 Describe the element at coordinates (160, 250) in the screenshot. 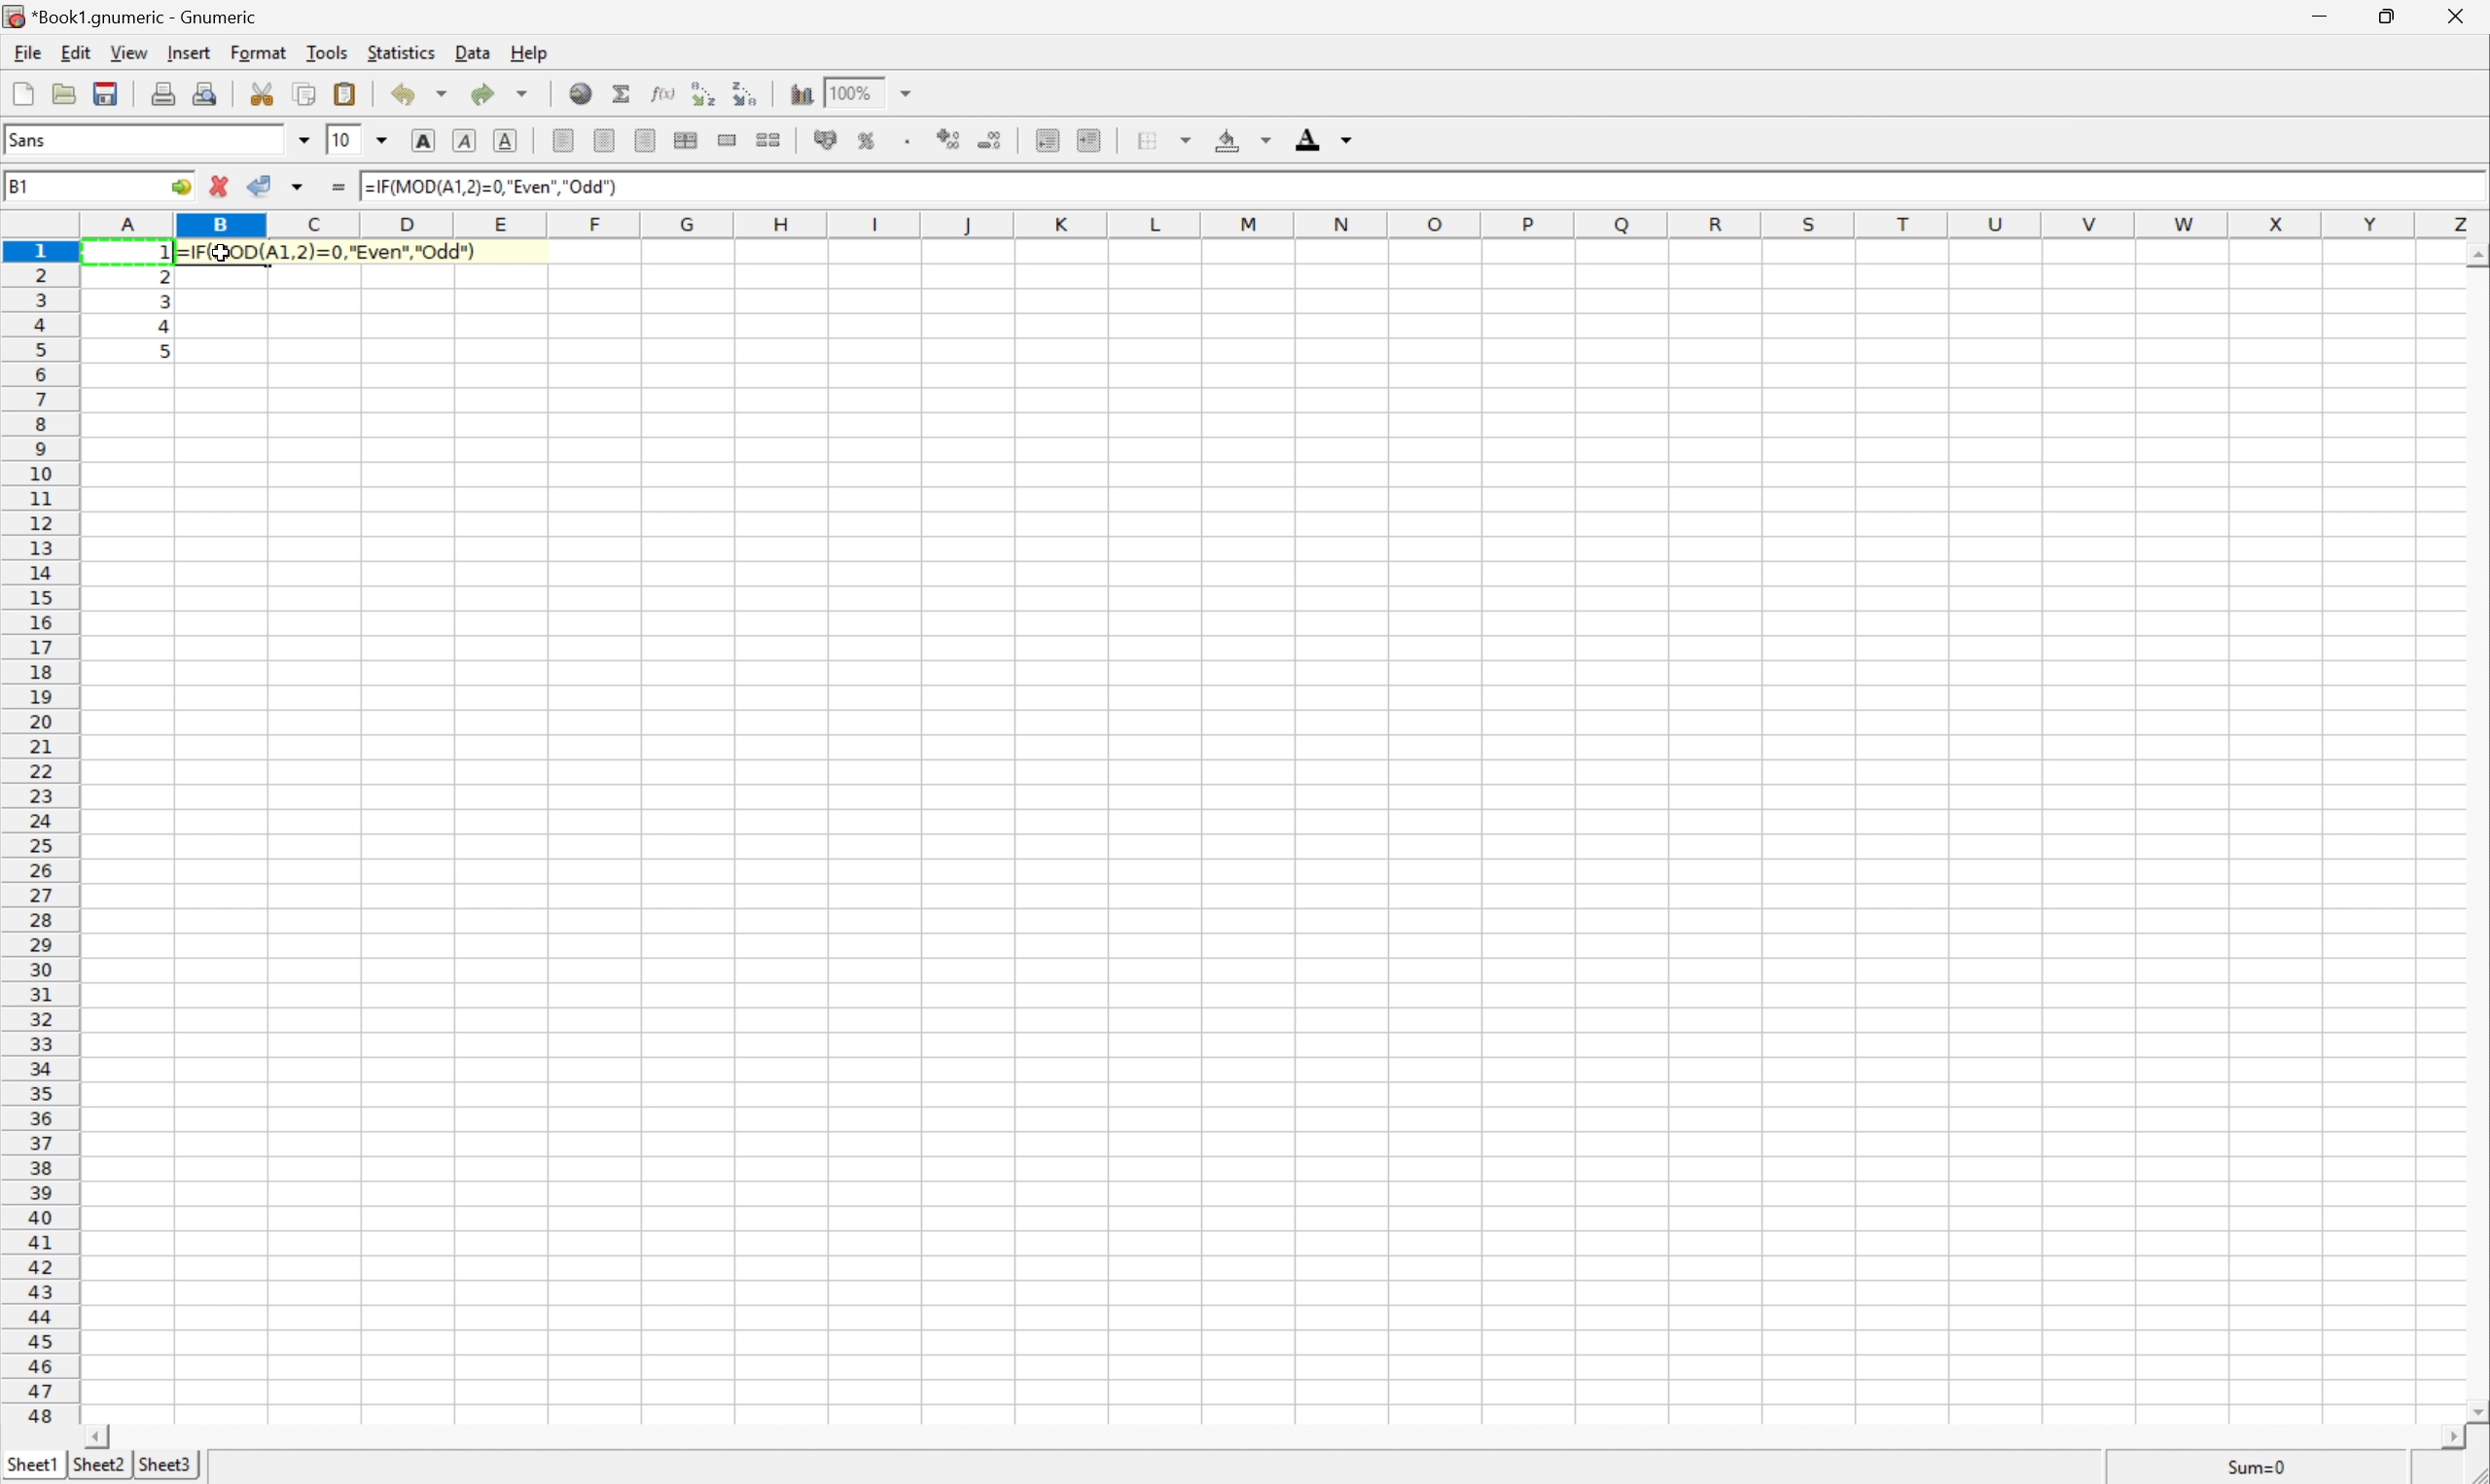

I see `` at that location.